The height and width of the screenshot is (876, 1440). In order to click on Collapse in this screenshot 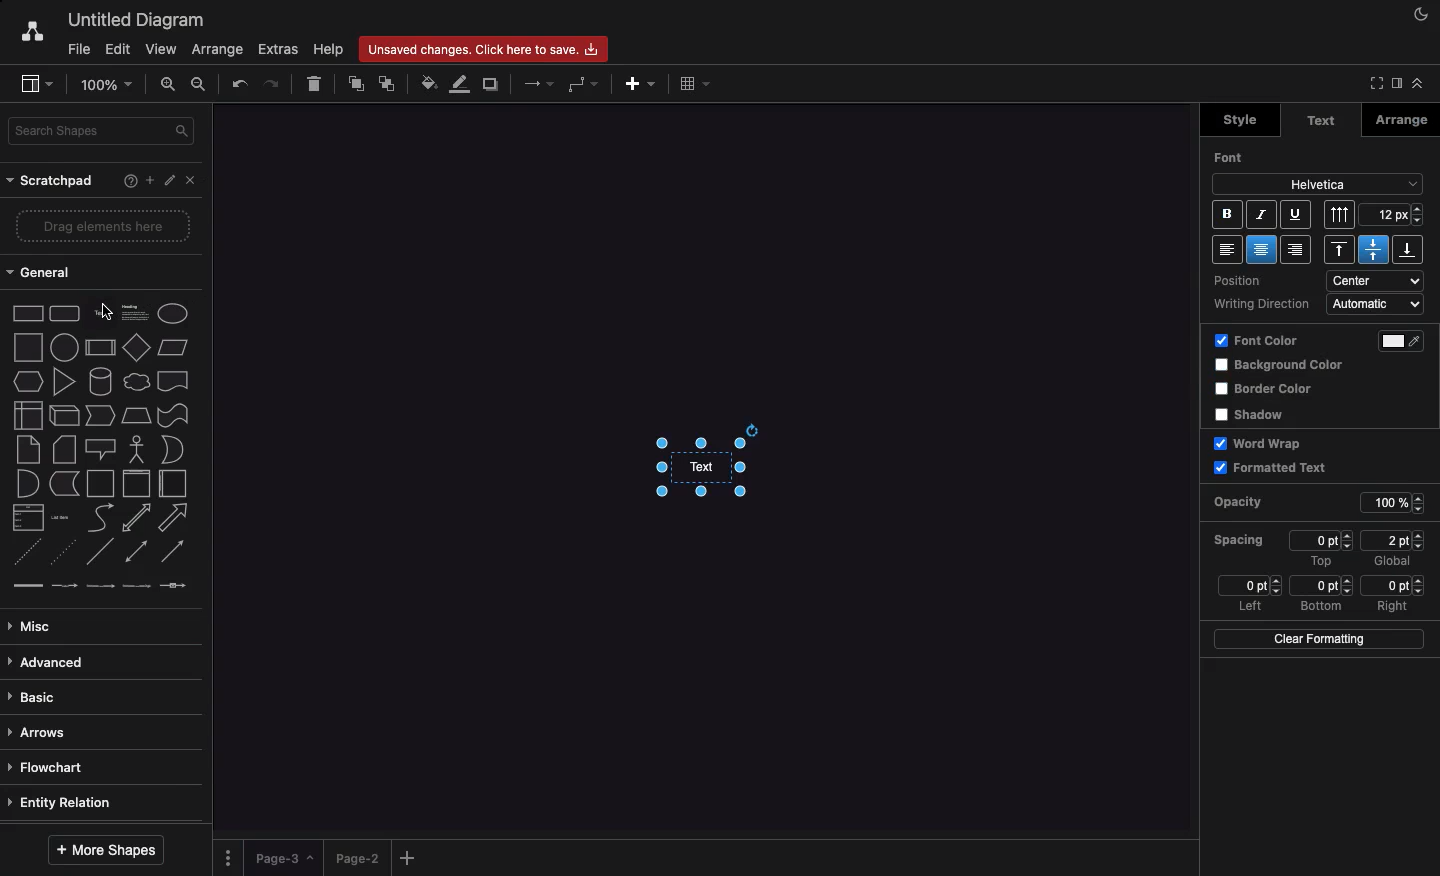, I will do `click(1417, 83)`.